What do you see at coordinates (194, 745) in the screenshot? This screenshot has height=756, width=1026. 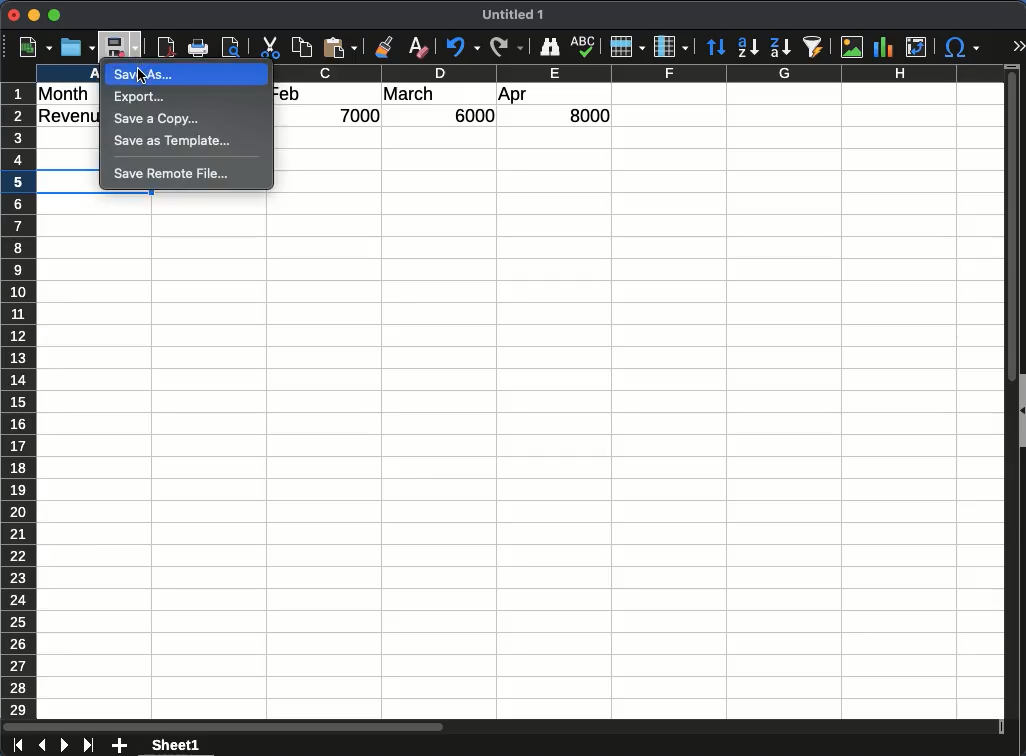 I see `sheet 1` at bounding box center [194, 745].